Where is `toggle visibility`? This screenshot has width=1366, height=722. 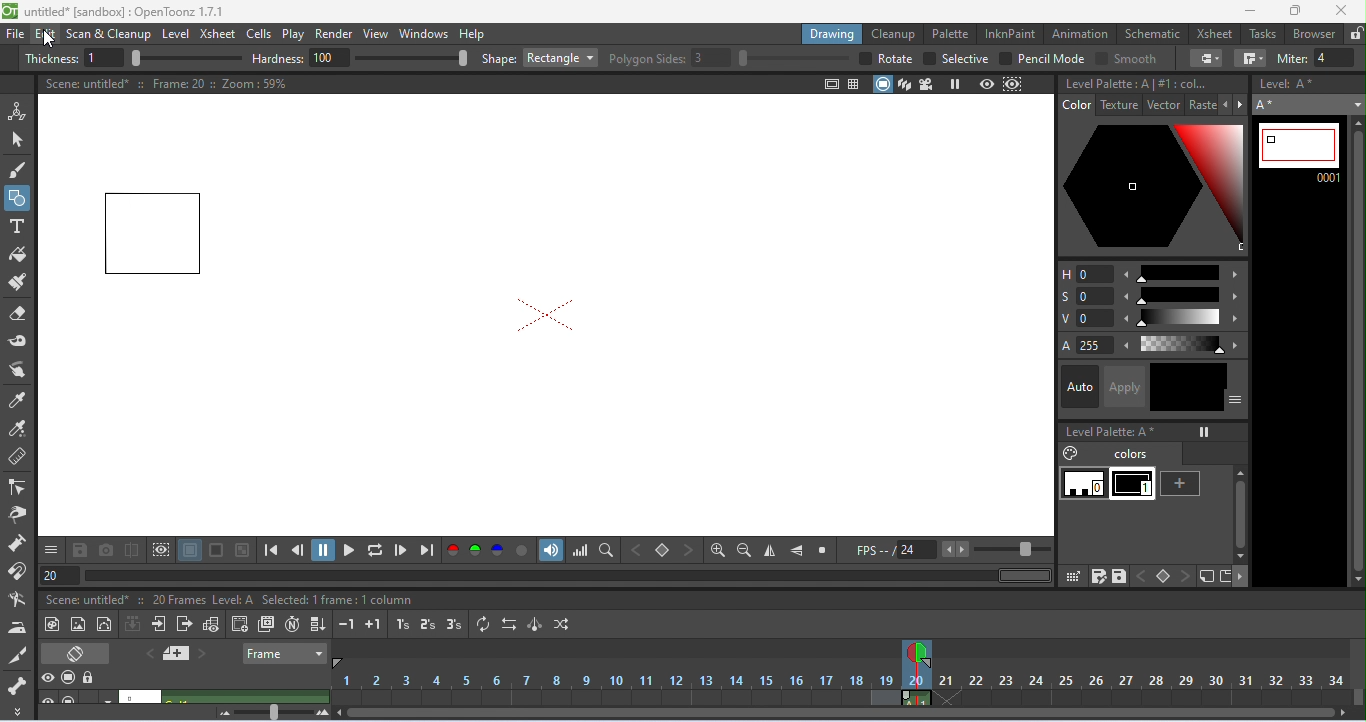 toggle visibility is located at coordinates (48, 697).